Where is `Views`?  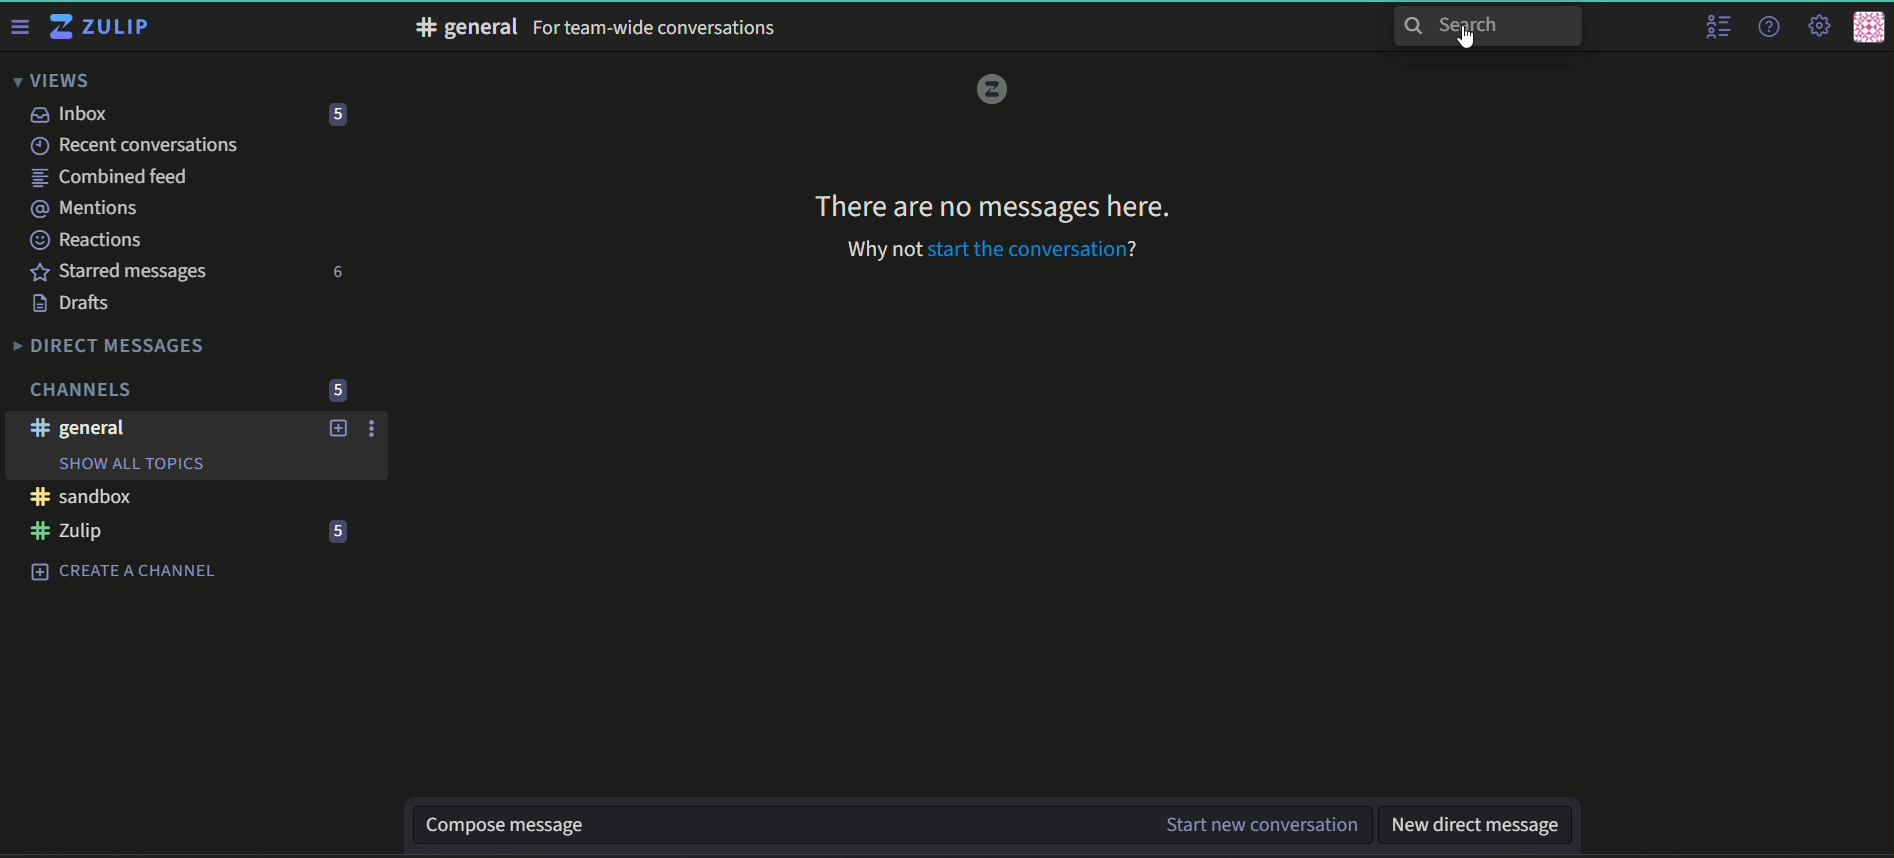 Views is located at coordinates (50, 80).